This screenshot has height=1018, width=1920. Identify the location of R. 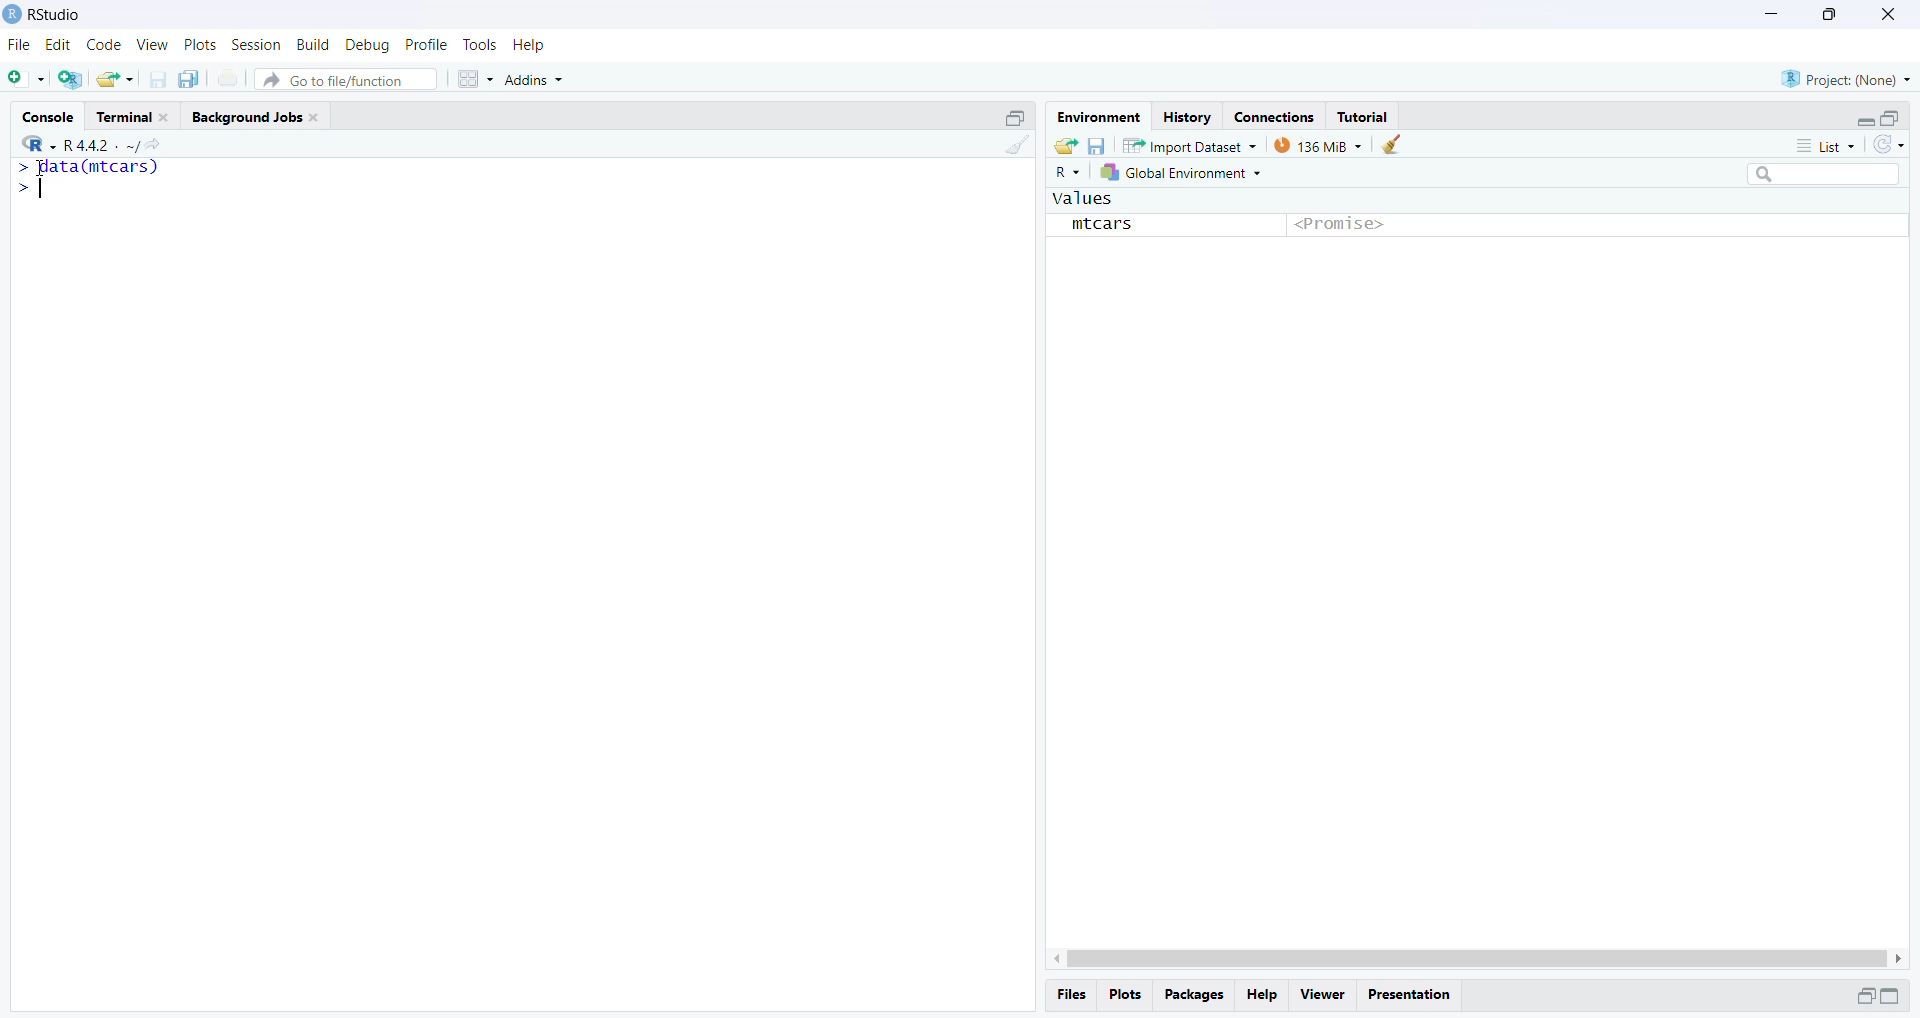
(1069, 173).